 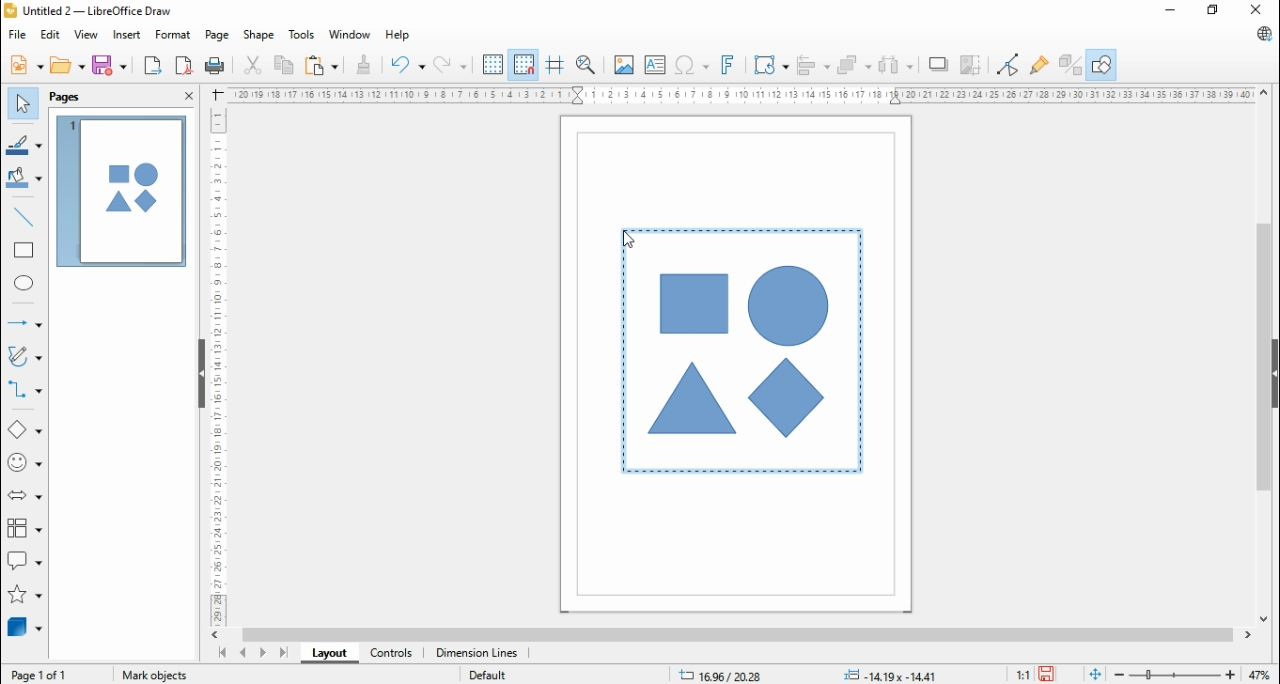 I want to click on paste, so click(x=320, y=64).